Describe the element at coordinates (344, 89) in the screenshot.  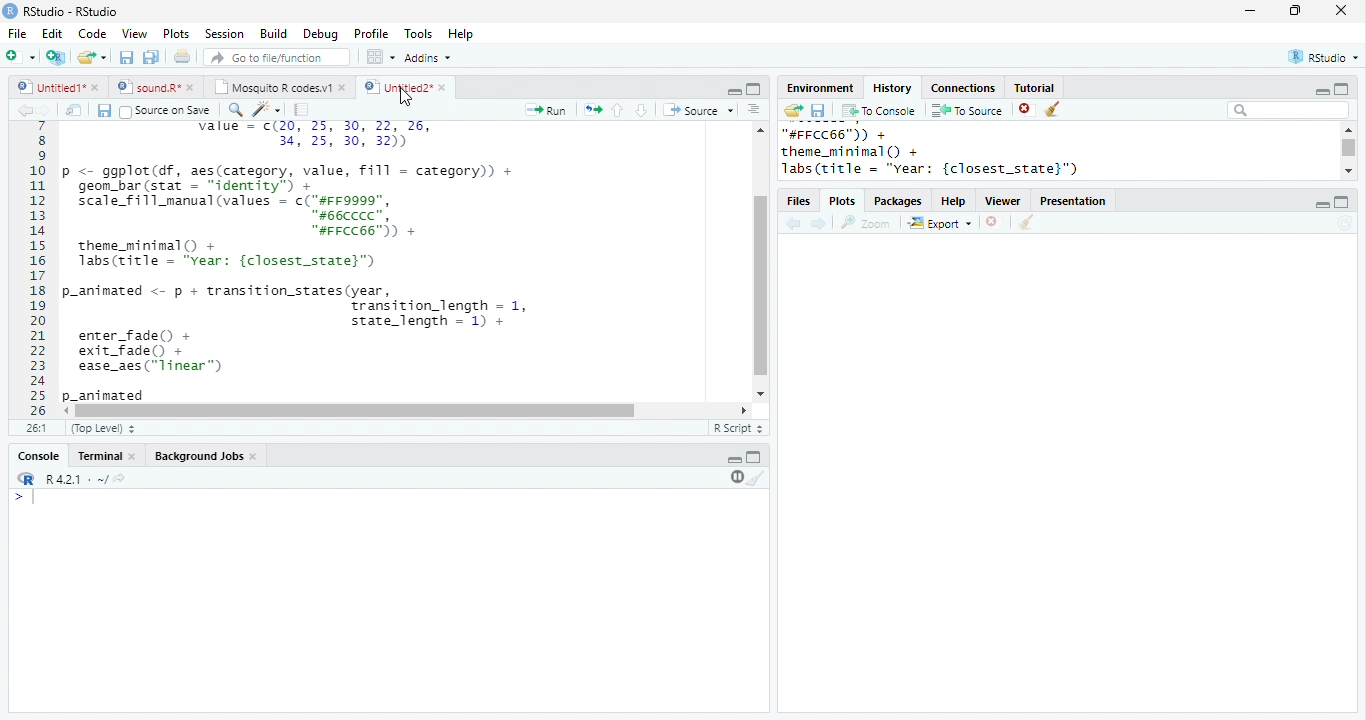
I see `close` at that location.